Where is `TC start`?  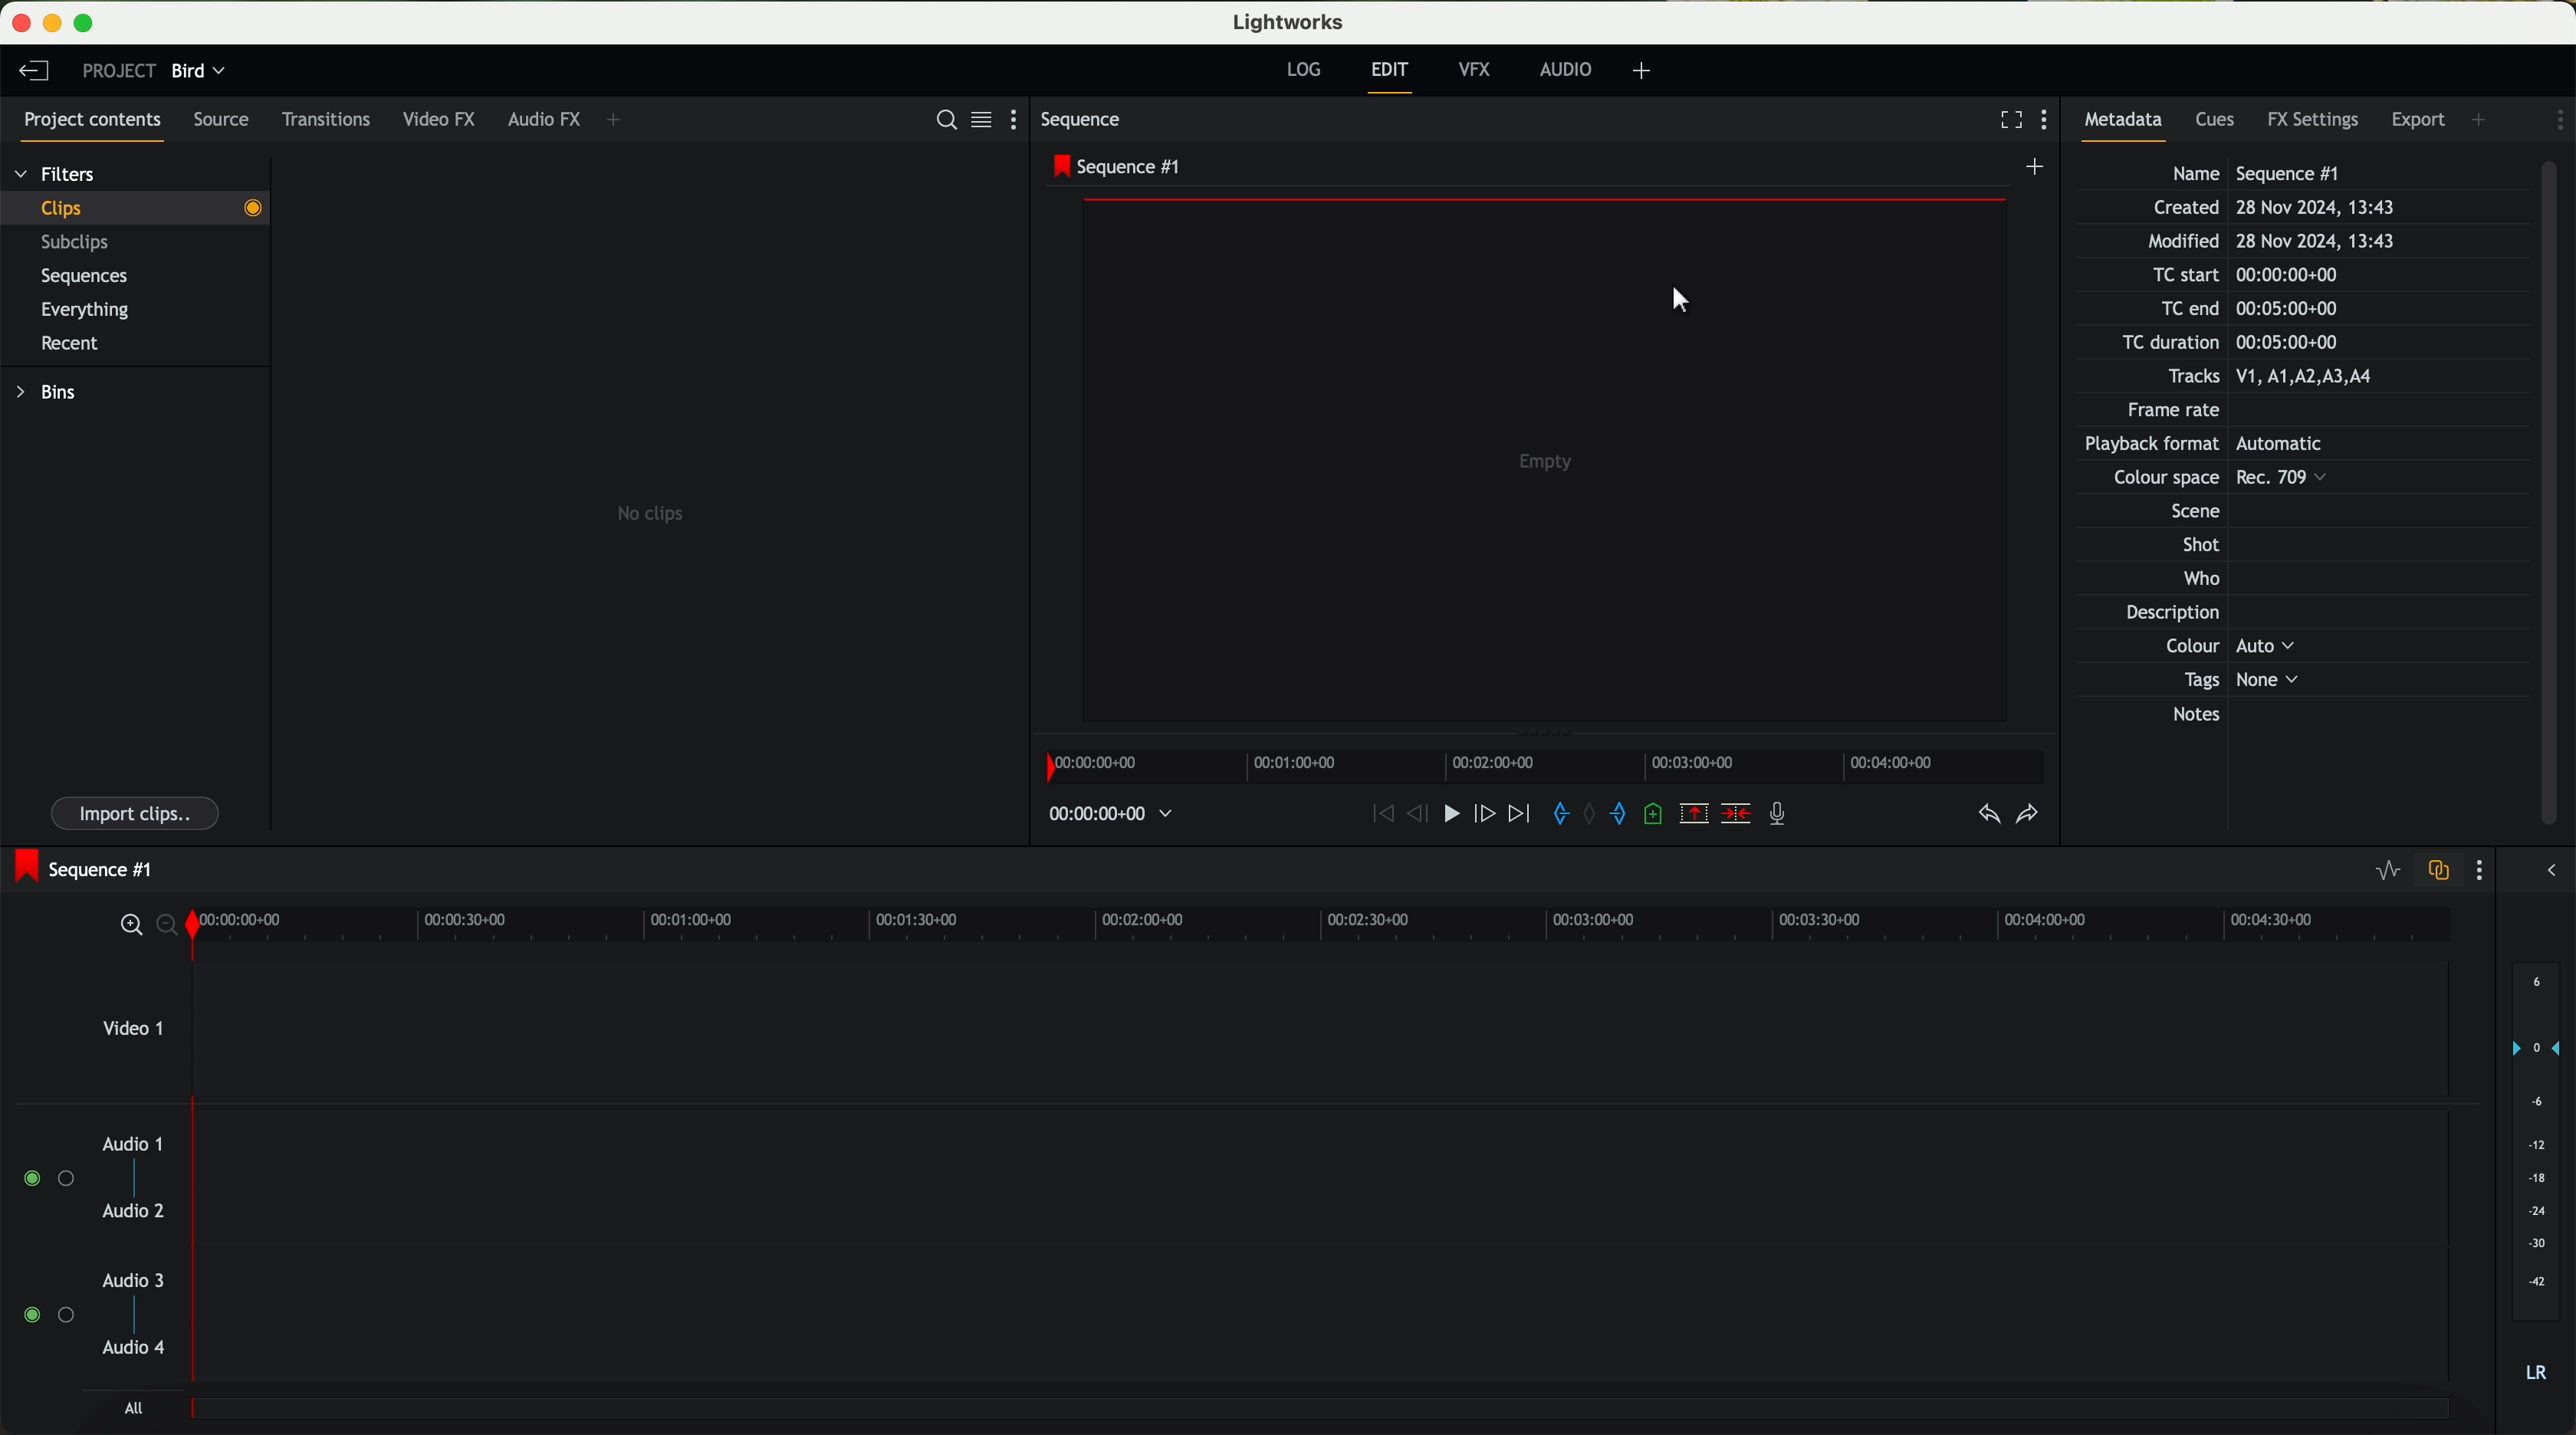
TC start is located at coordinates (2275, 272).